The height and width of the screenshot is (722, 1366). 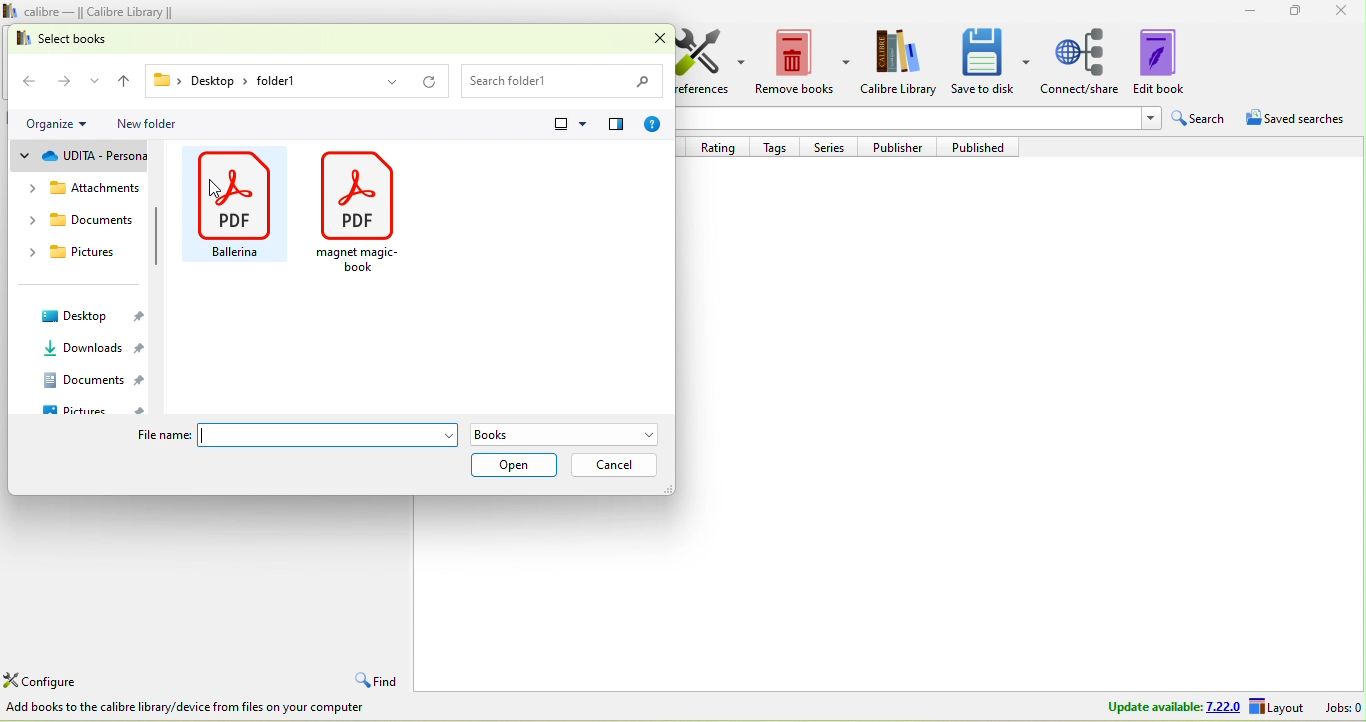 What do you see at coordinates (1296, 12) in the screenshot?
I see `maximize` at bounding box center [1296, 12].